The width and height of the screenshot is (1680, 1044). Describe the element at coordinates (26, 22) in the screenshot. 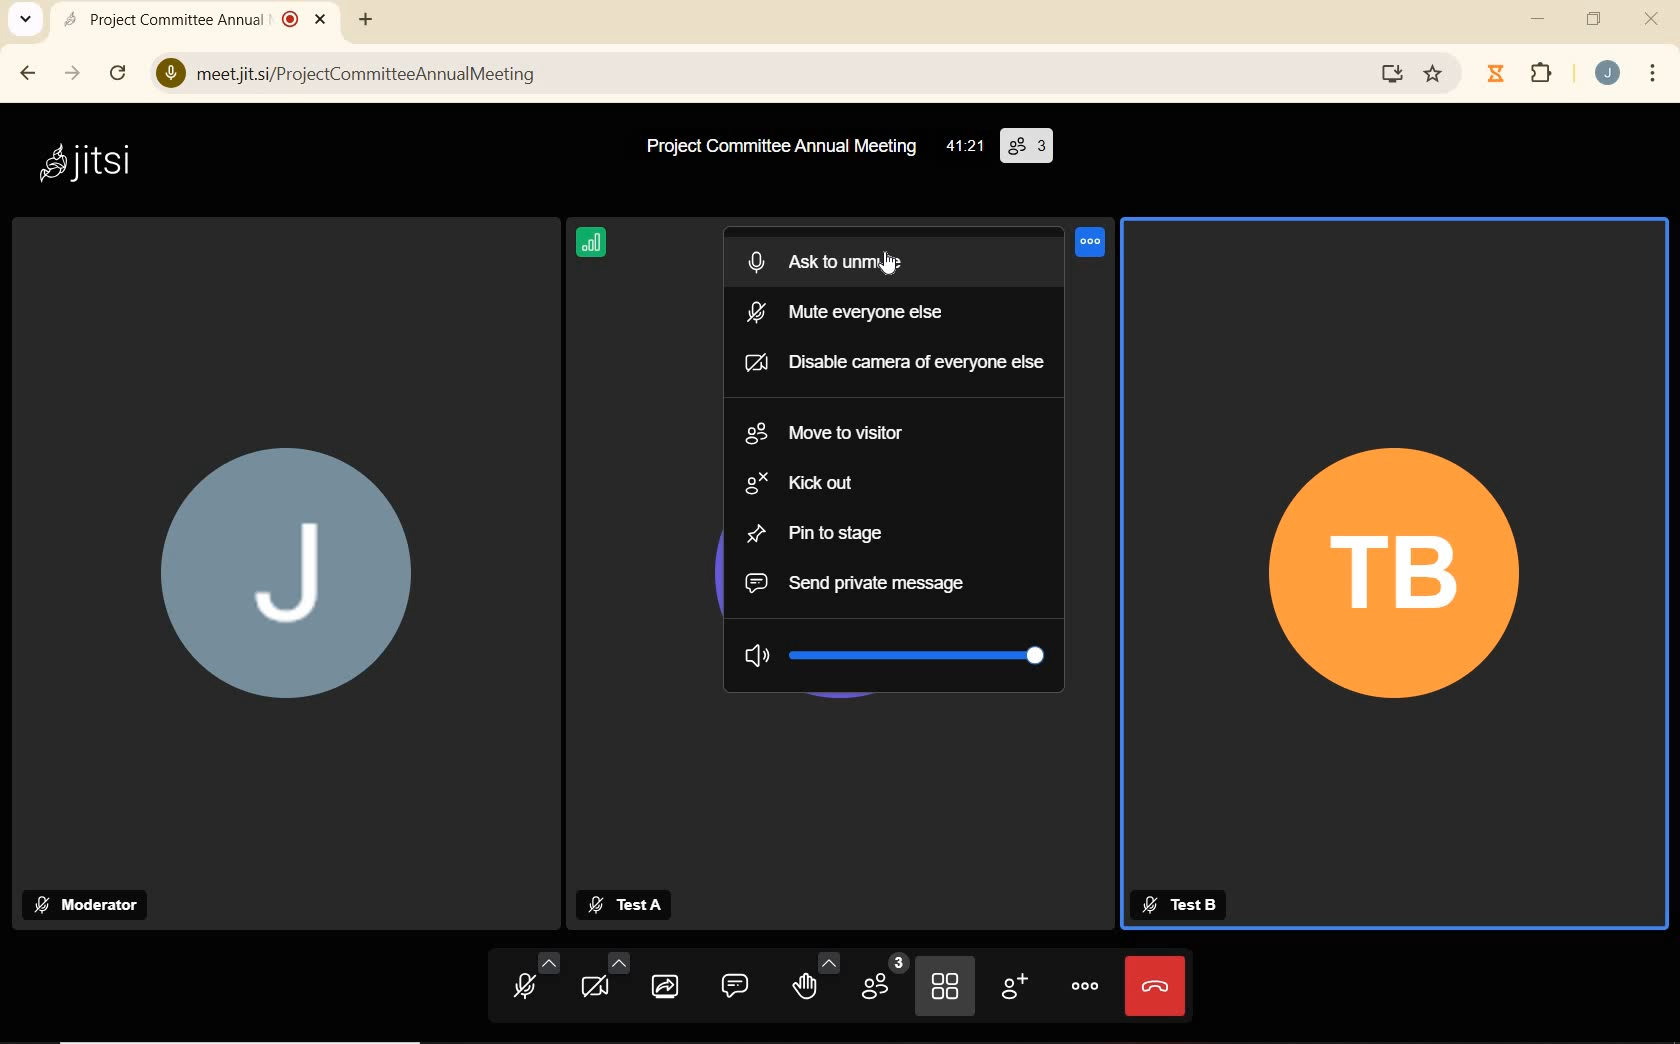

I see `SEARCH TAB` at that location.